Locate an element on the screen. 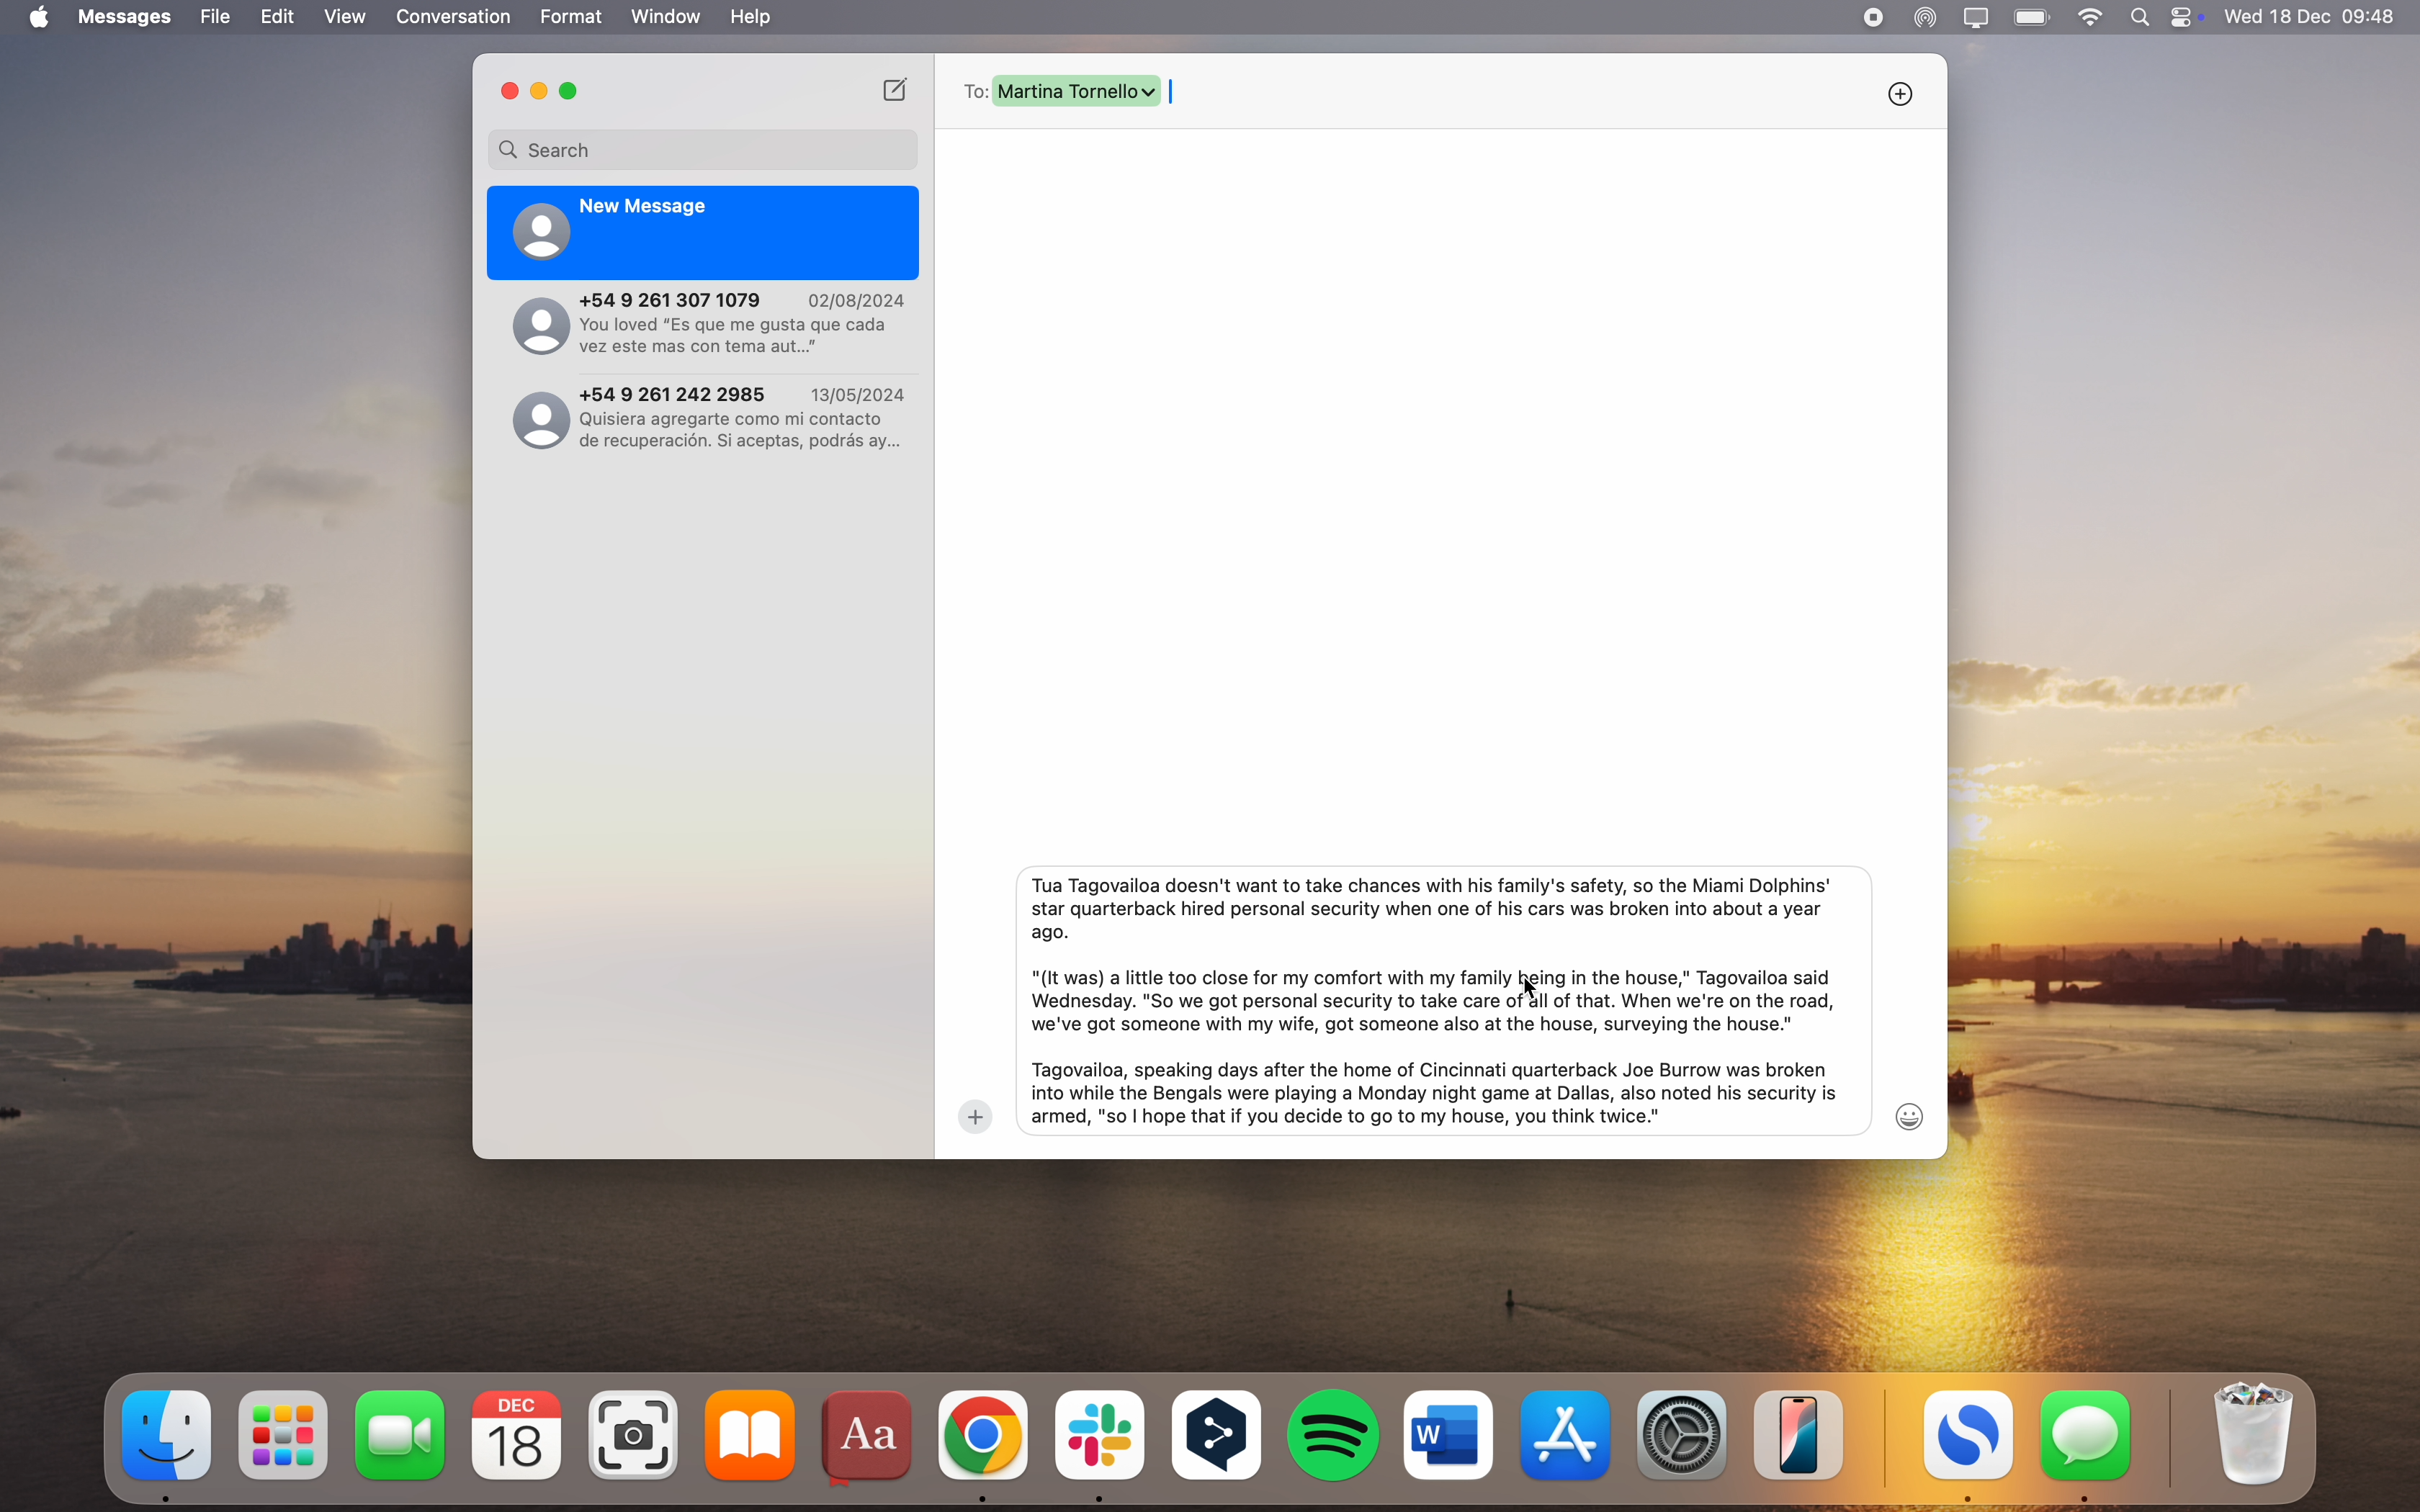 Image resolution: width=2420 pixels, height=1512 pixels. spotlight search is located at coordinates (2145, 17).